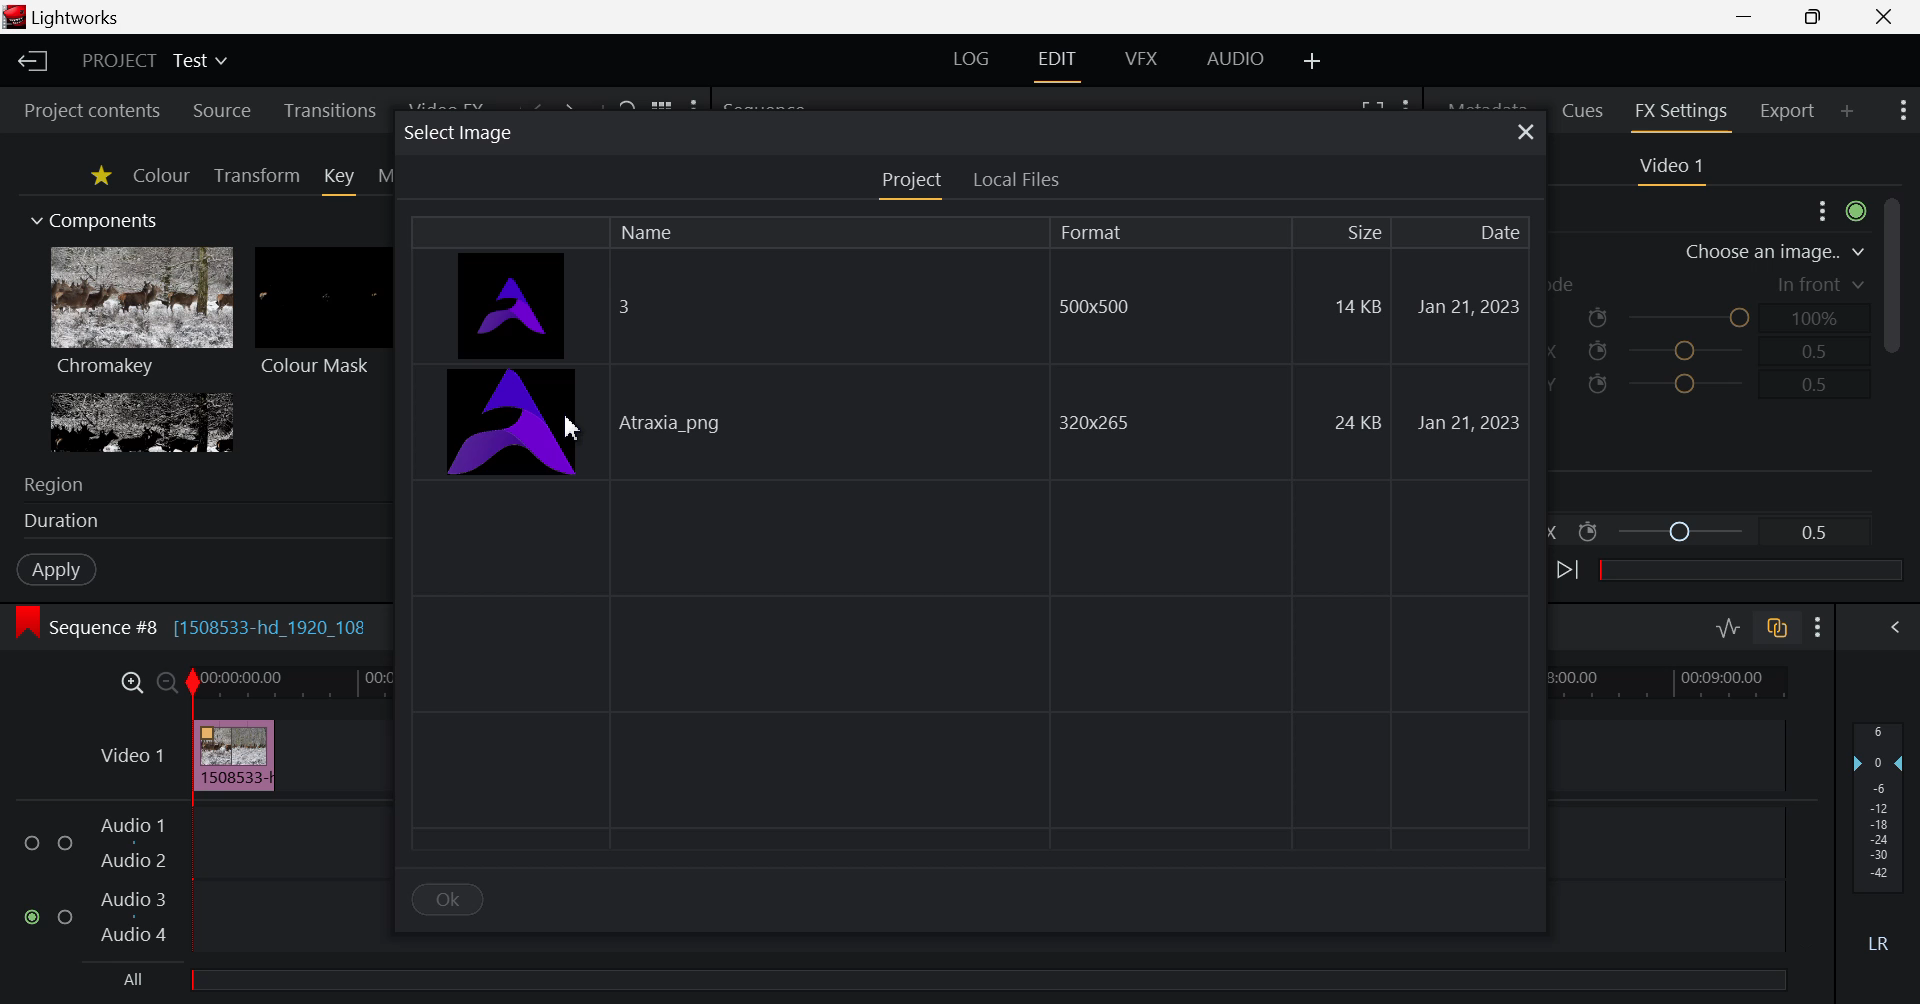  I want to click on Inserted Video Clip, so click(236, 757).